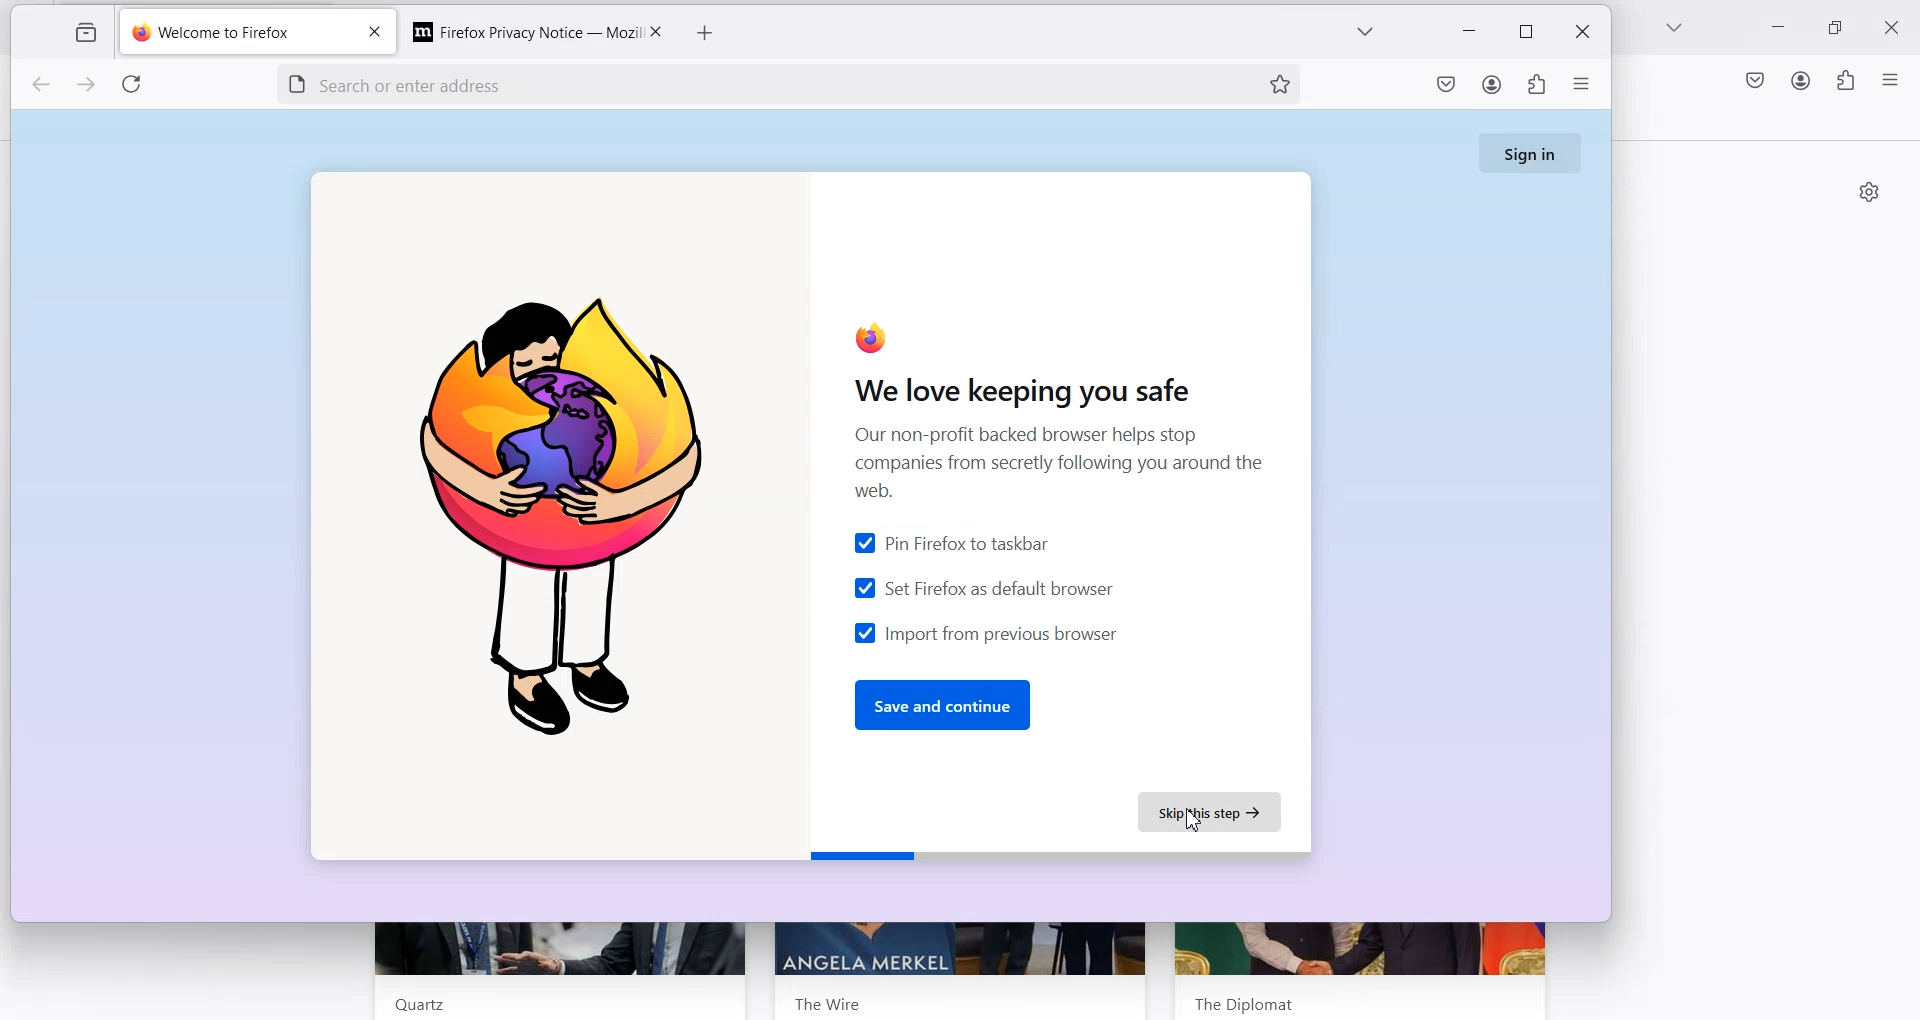 Image resolution: width=1920 pixels, height=1020 pixels. I want to click on Save and continue, so click(946, 705).